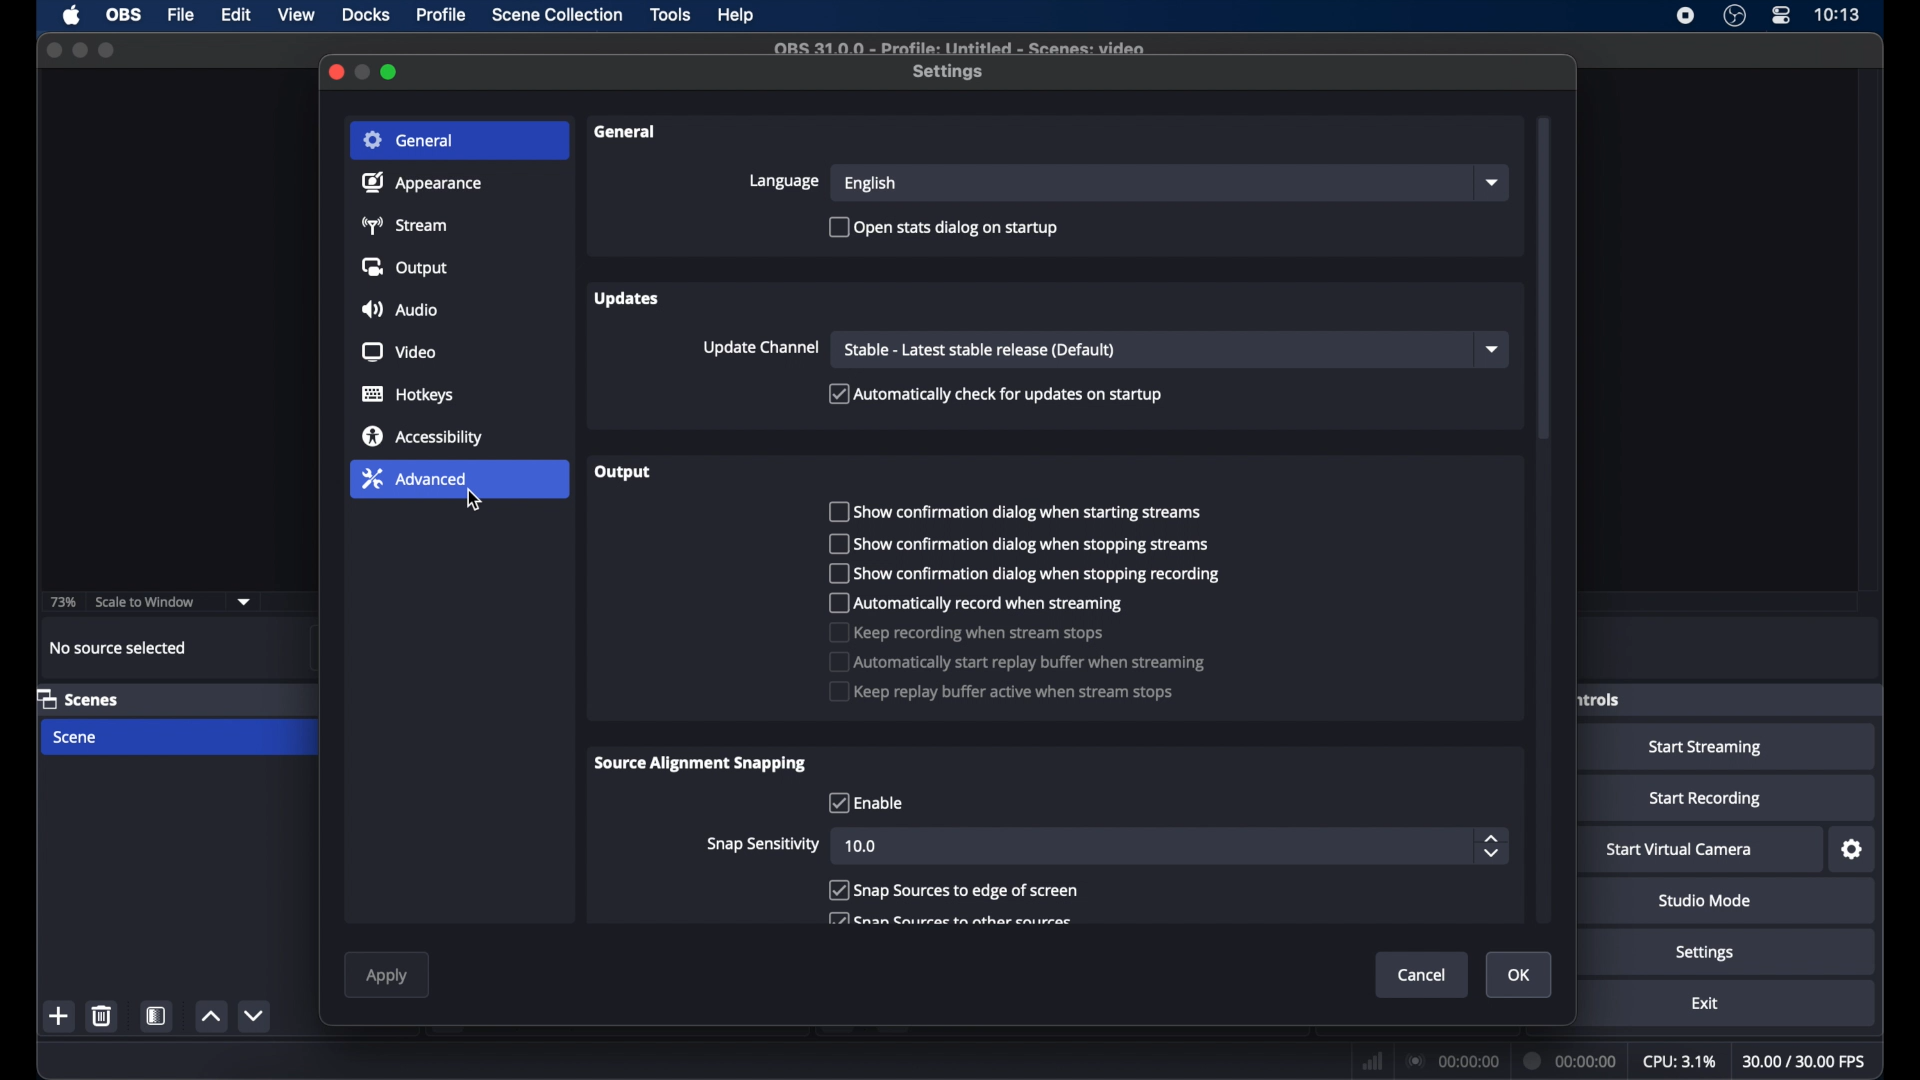 The width and height of the screenshot is (1920, 1080). I want to click on connection, so click(1451, 1060).